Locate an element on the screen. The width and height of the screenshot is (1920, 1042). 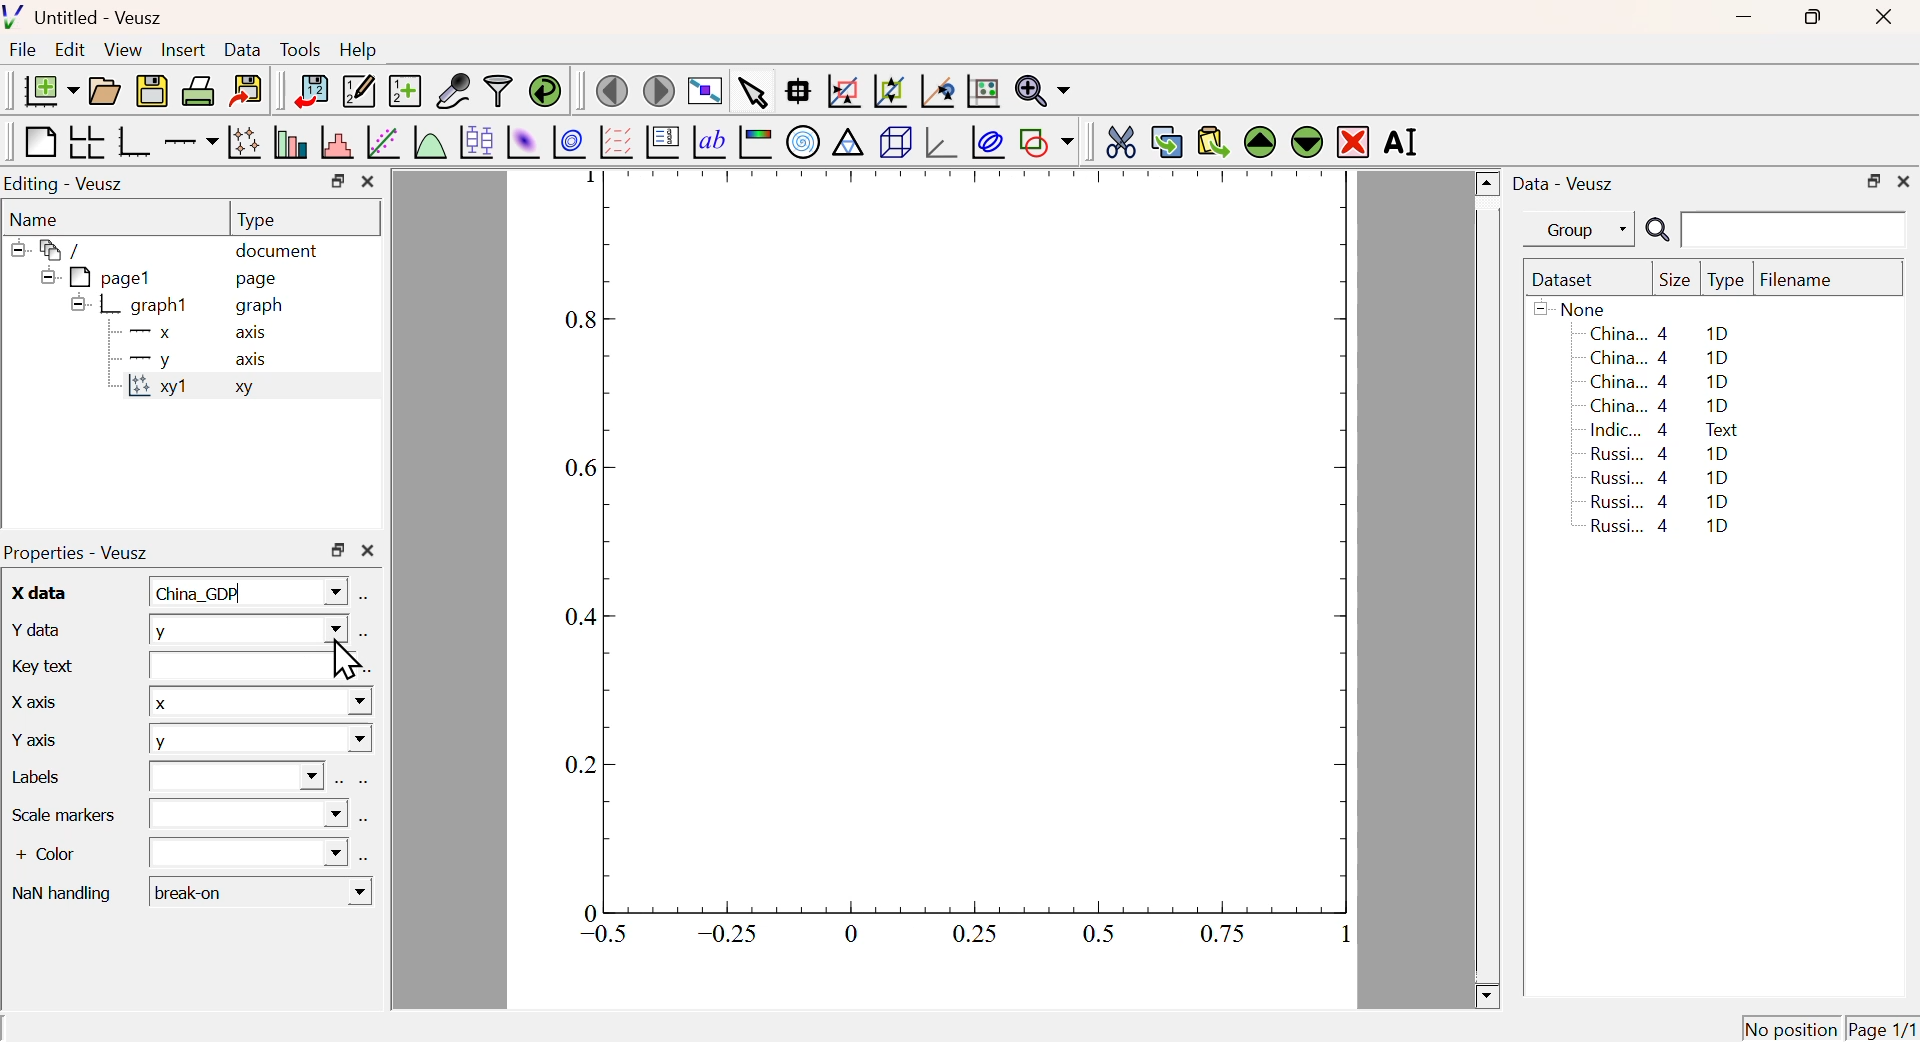
Histogram of a dataset is located at coordinates (337, 143).